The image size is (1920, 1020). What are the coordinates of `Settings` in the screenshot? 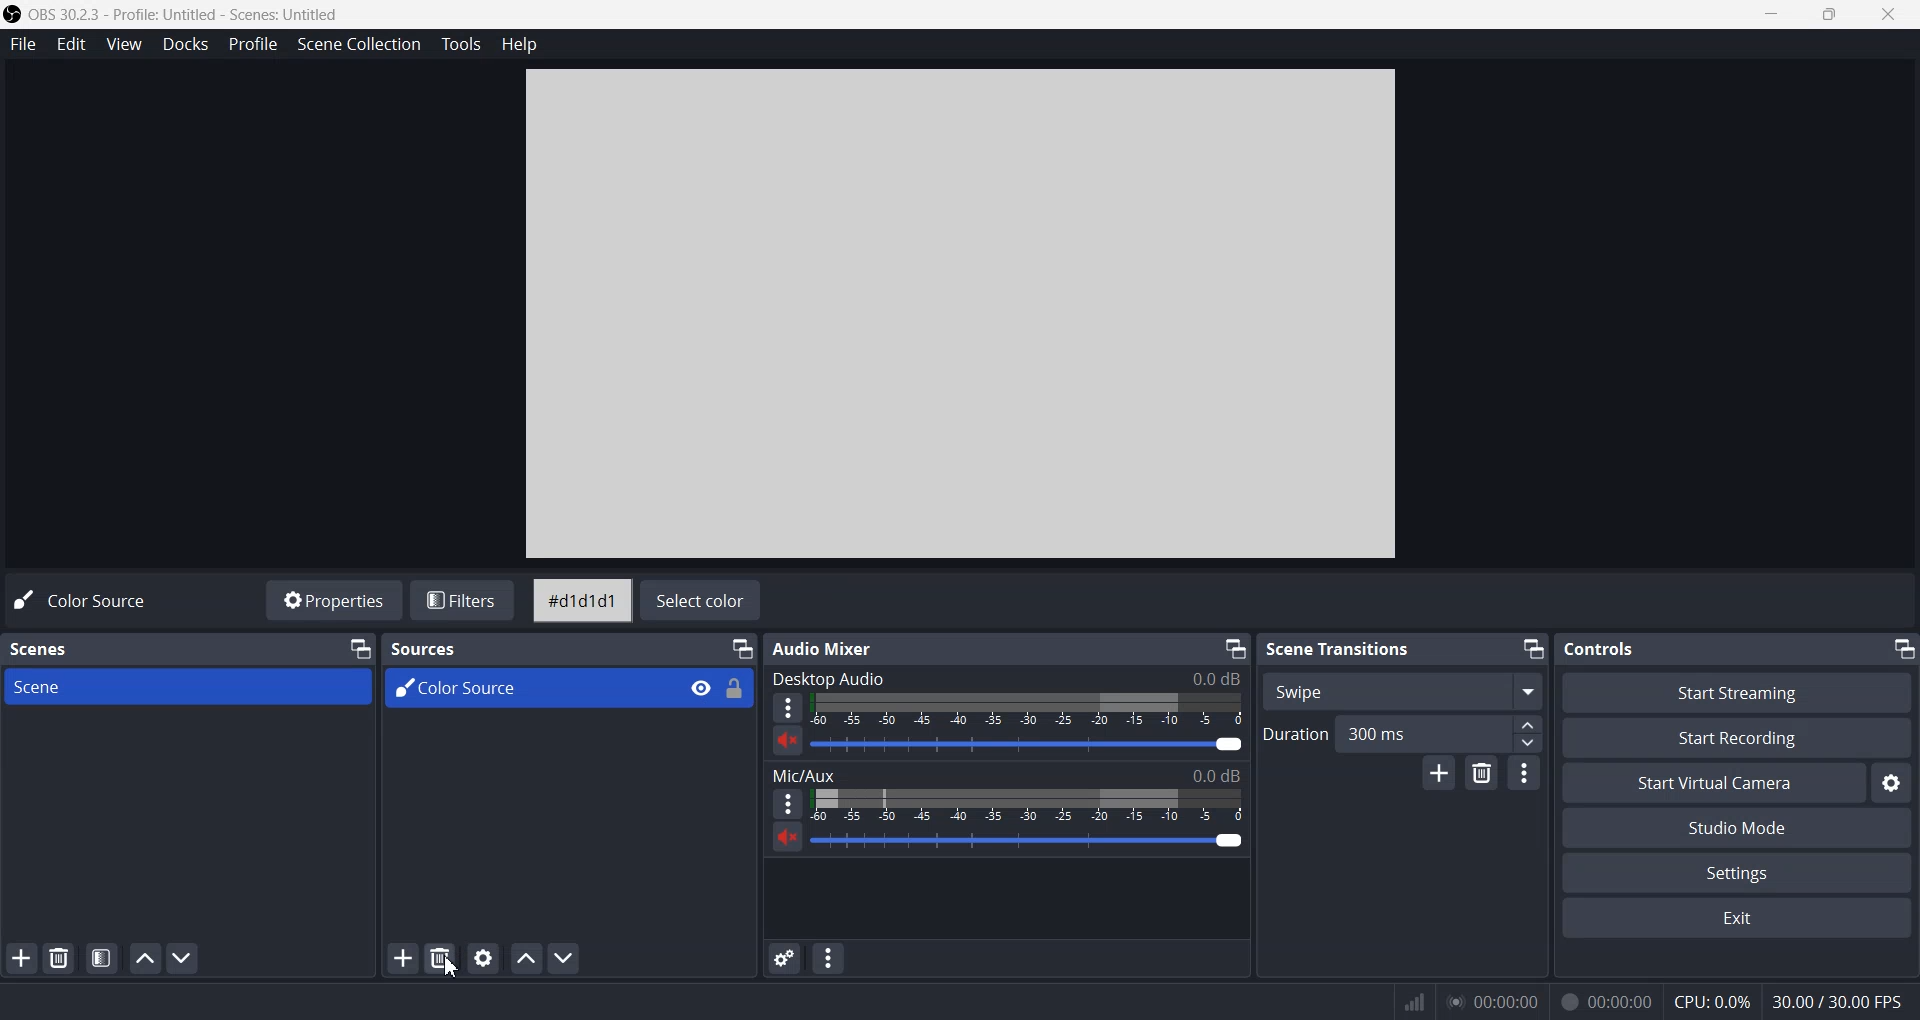 It's located at (1894, 783).